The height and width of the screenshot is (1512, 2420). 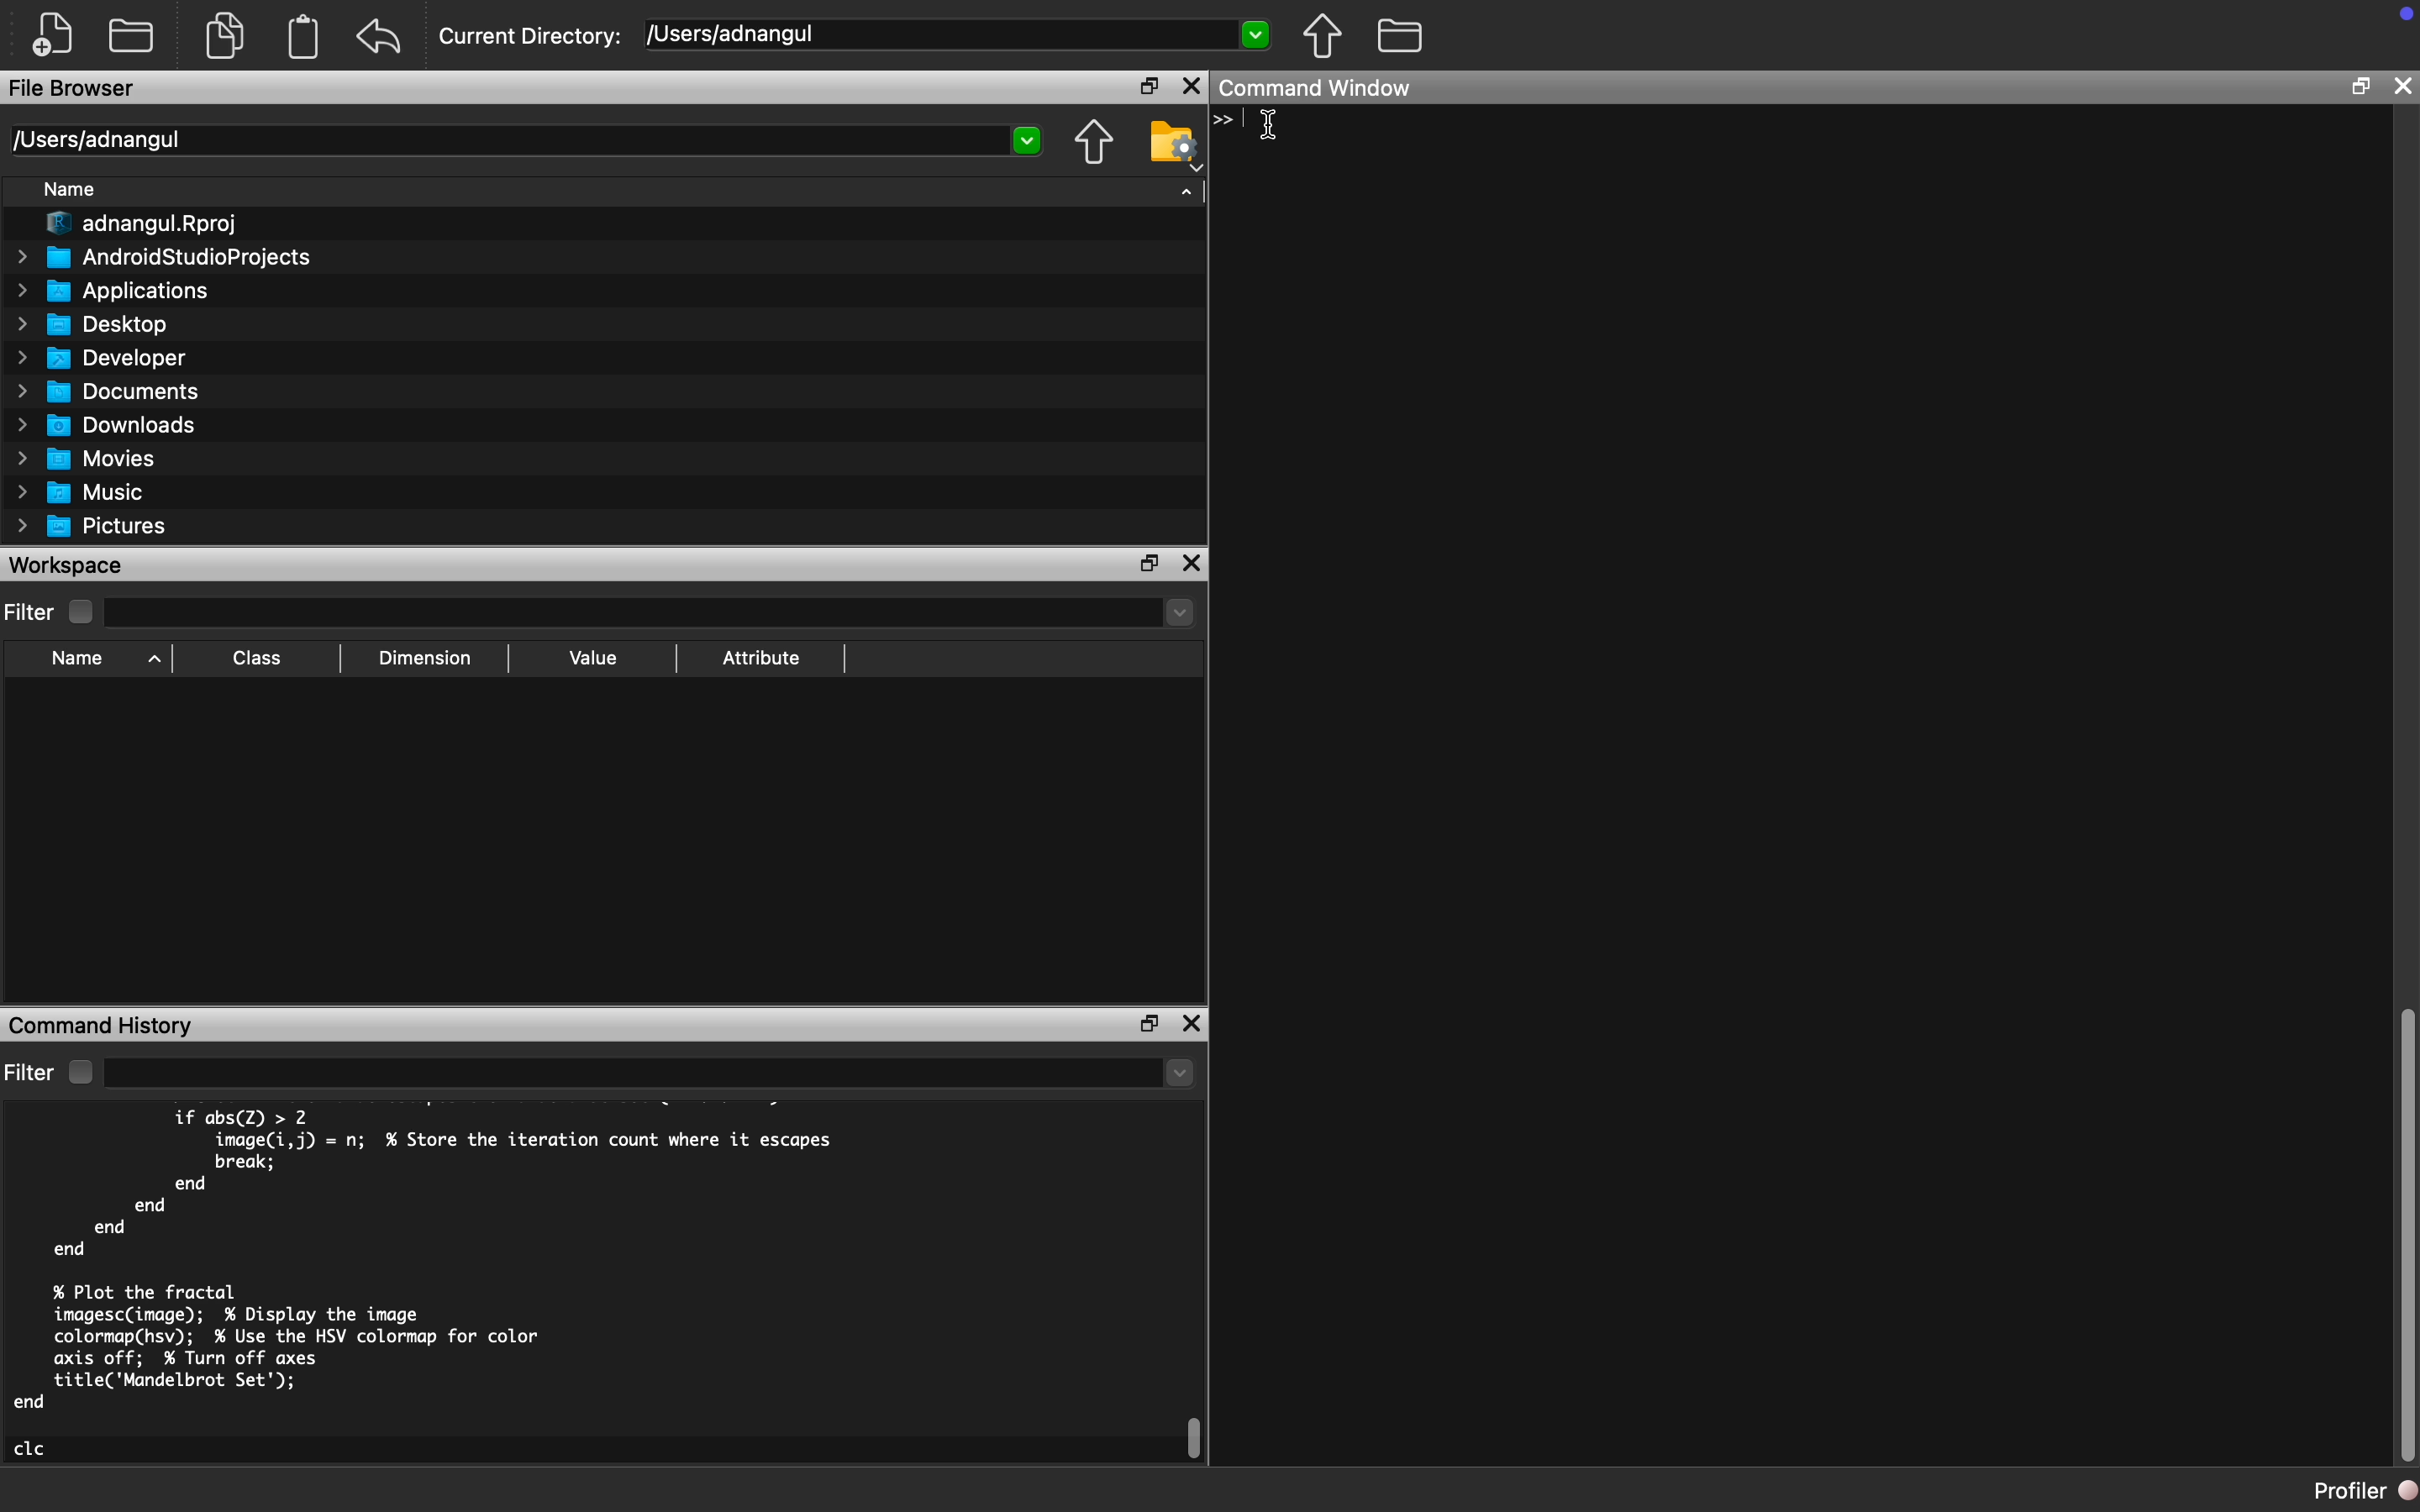 What do you see at coordinates (68, 188) in the screenshot?
I see `Name` at bounding box center [68, 188].